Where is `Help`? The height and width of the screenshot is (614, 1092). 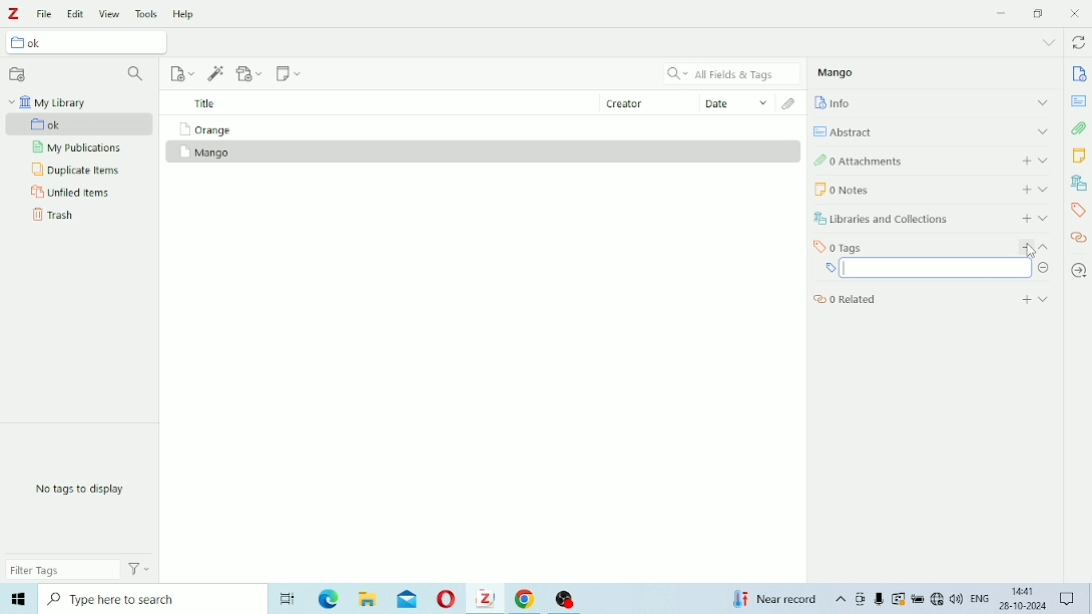 Help is located at coordinates (184, 14).